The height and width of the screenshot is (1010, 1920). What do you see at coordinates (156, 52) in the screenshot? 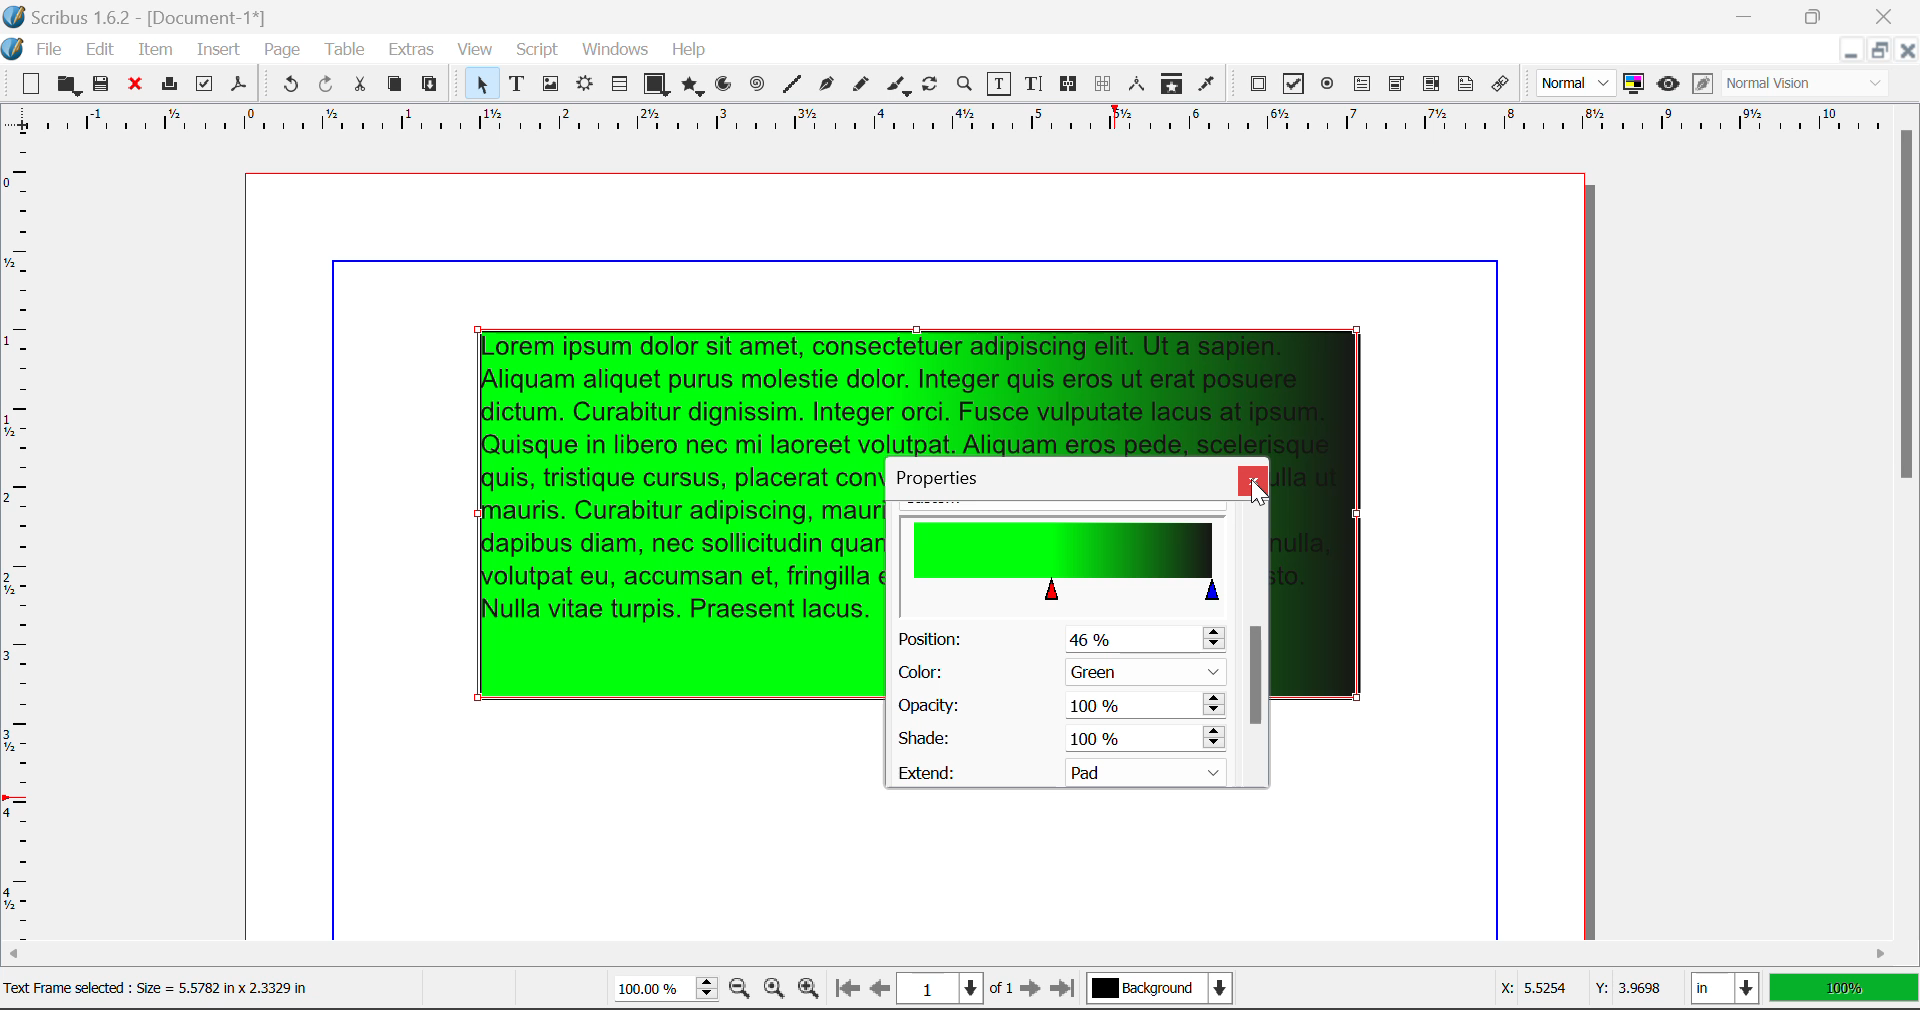
I see `Item` at bounding box center [156, 52].